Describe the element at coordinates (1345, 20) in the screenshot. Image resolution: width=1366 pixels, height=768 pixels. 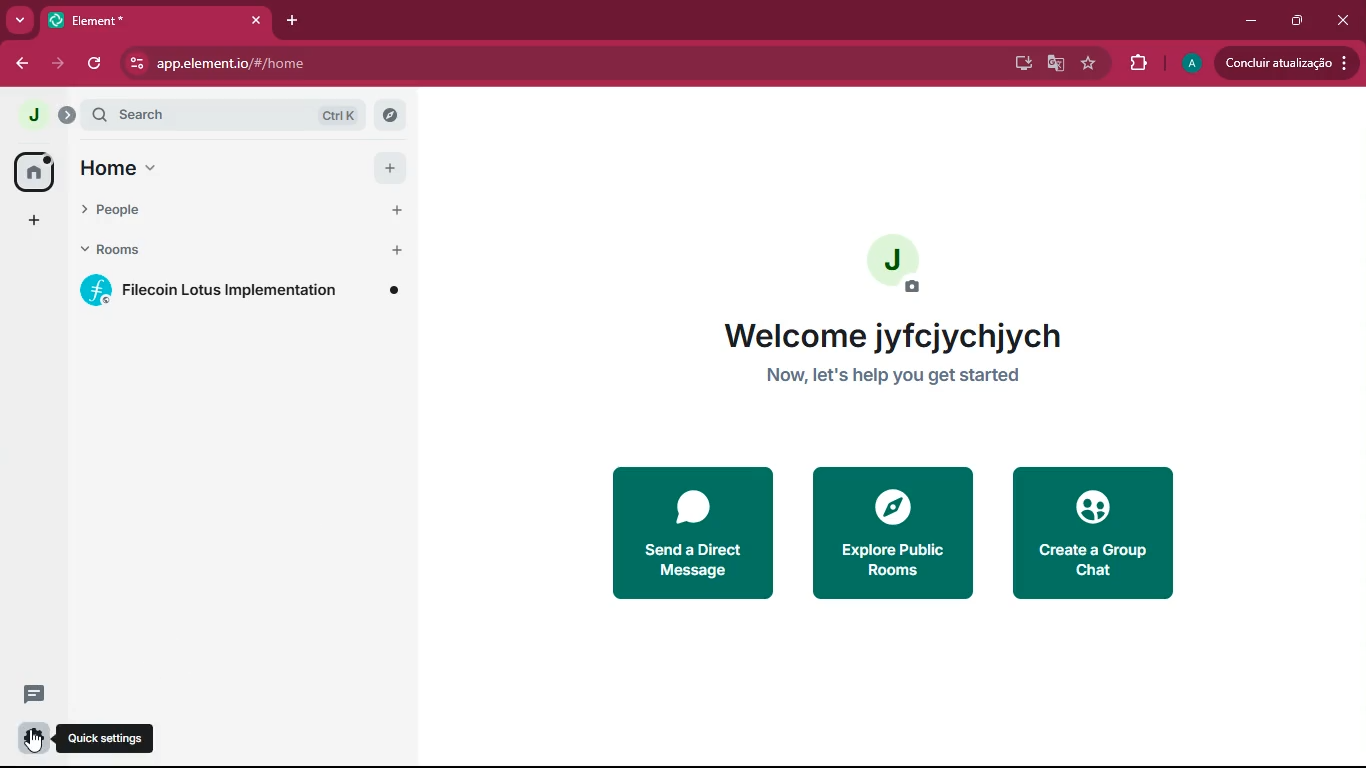
I see `close` at that location.